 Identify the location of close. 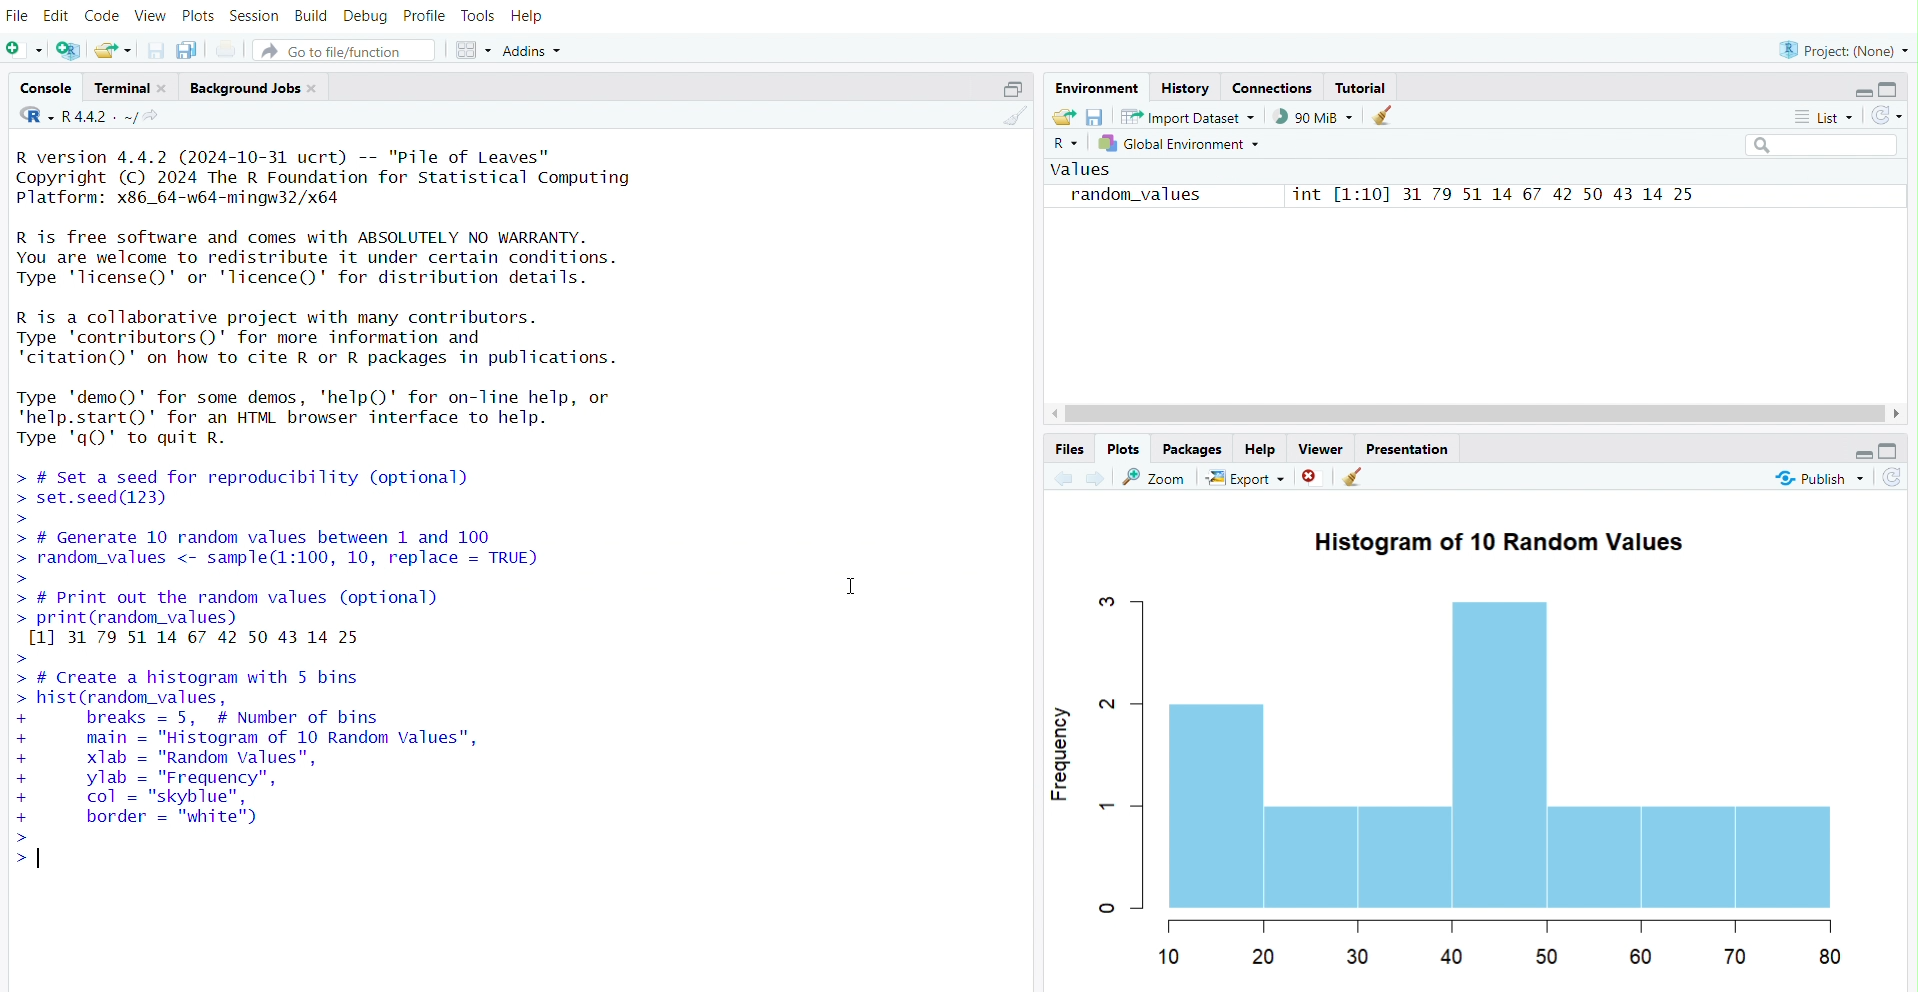
(167, 86).